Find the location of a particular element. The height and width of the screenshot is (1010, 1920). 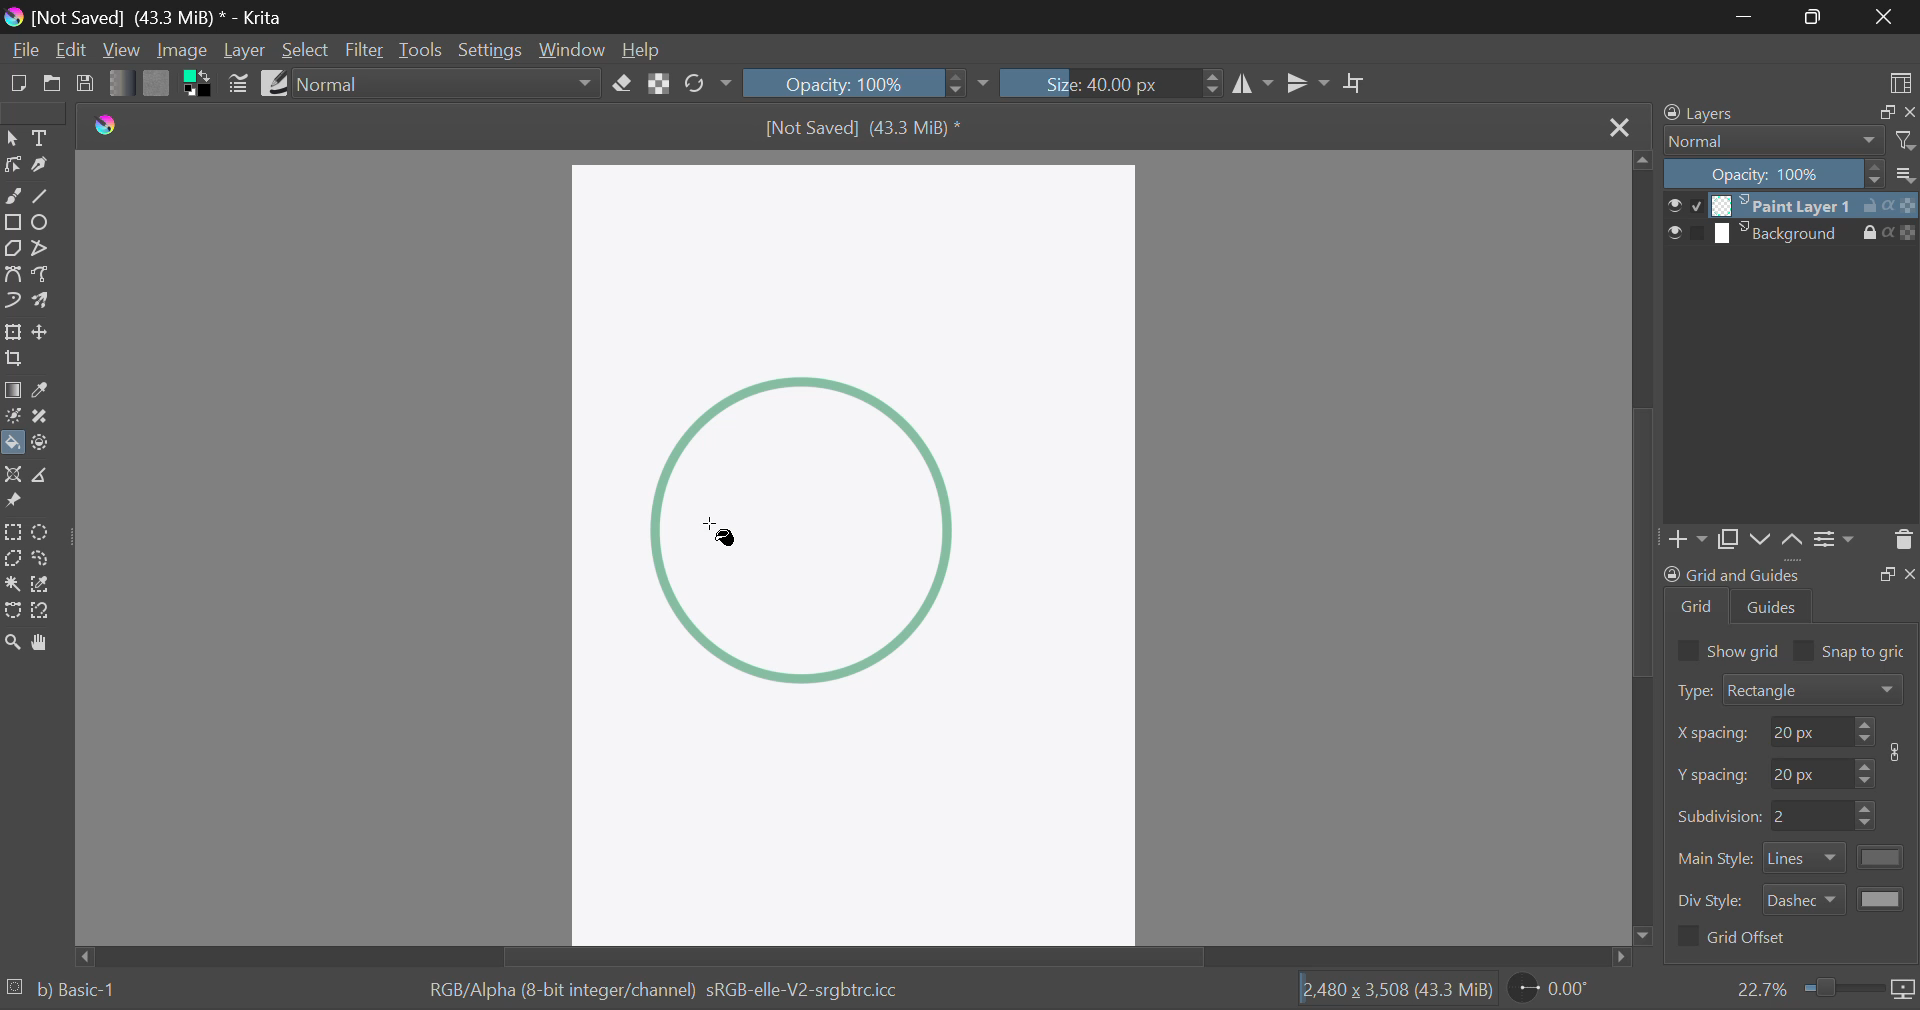

Scroll Bar is located at coordinates (1646, 556).